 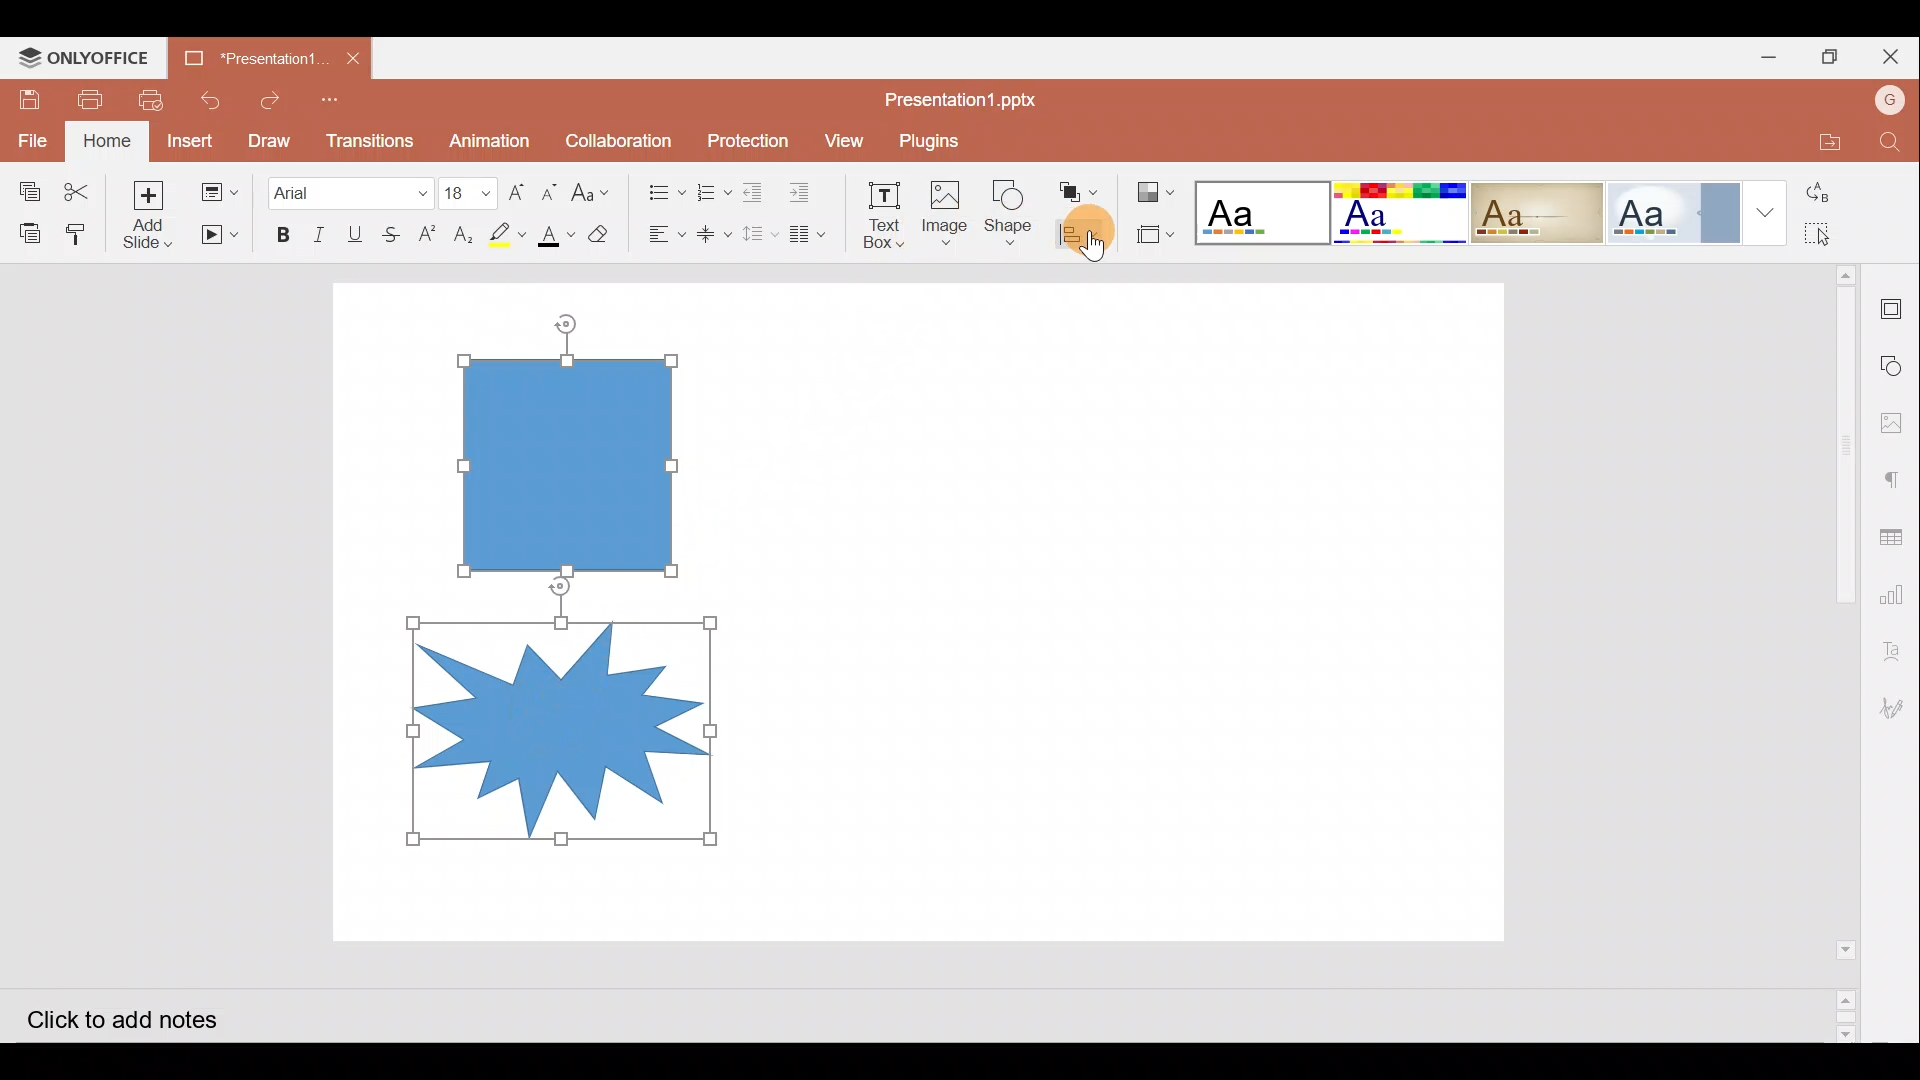 What do you see at coordinates (29, 231) in the screenshot?
I see `Paste` at bounding box center [29, 231].